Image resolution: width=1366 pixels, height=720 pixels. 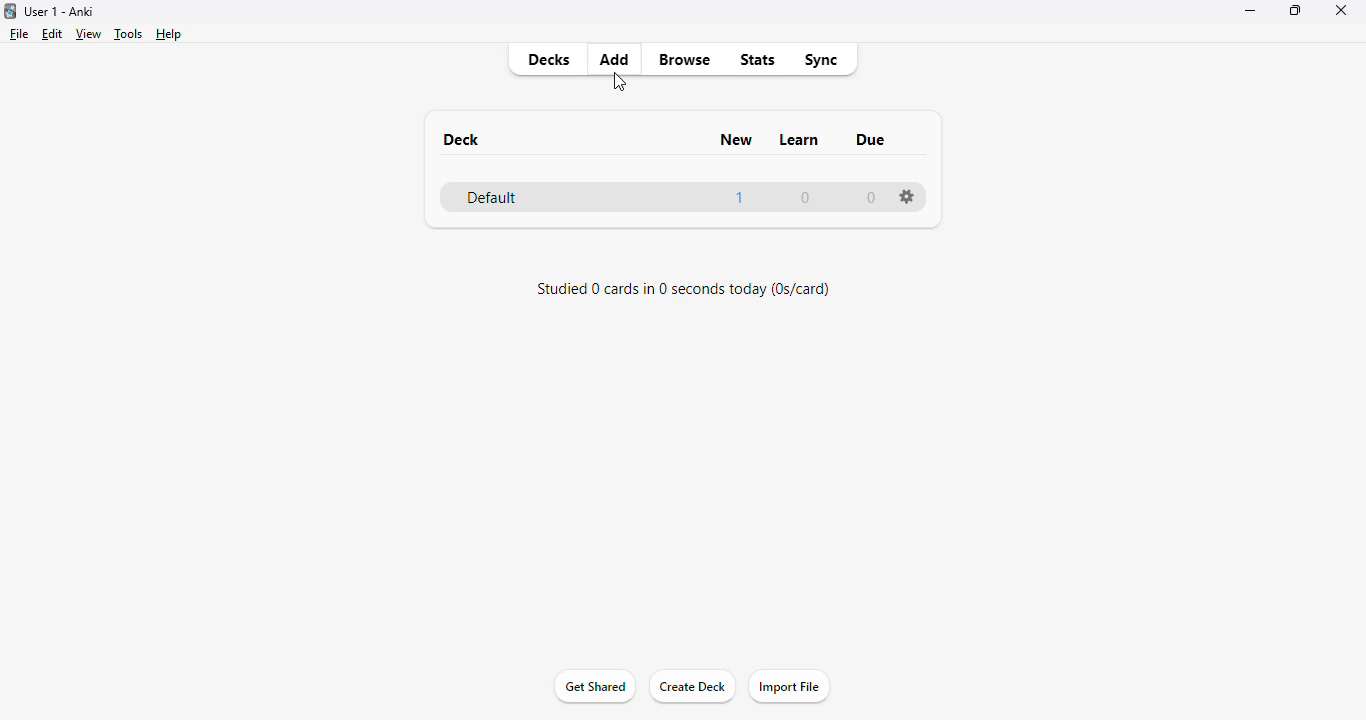 What do you see at coordinates (1249, 11) in the screenshot?
I see `minimize` at bounding box center [1249, 11].